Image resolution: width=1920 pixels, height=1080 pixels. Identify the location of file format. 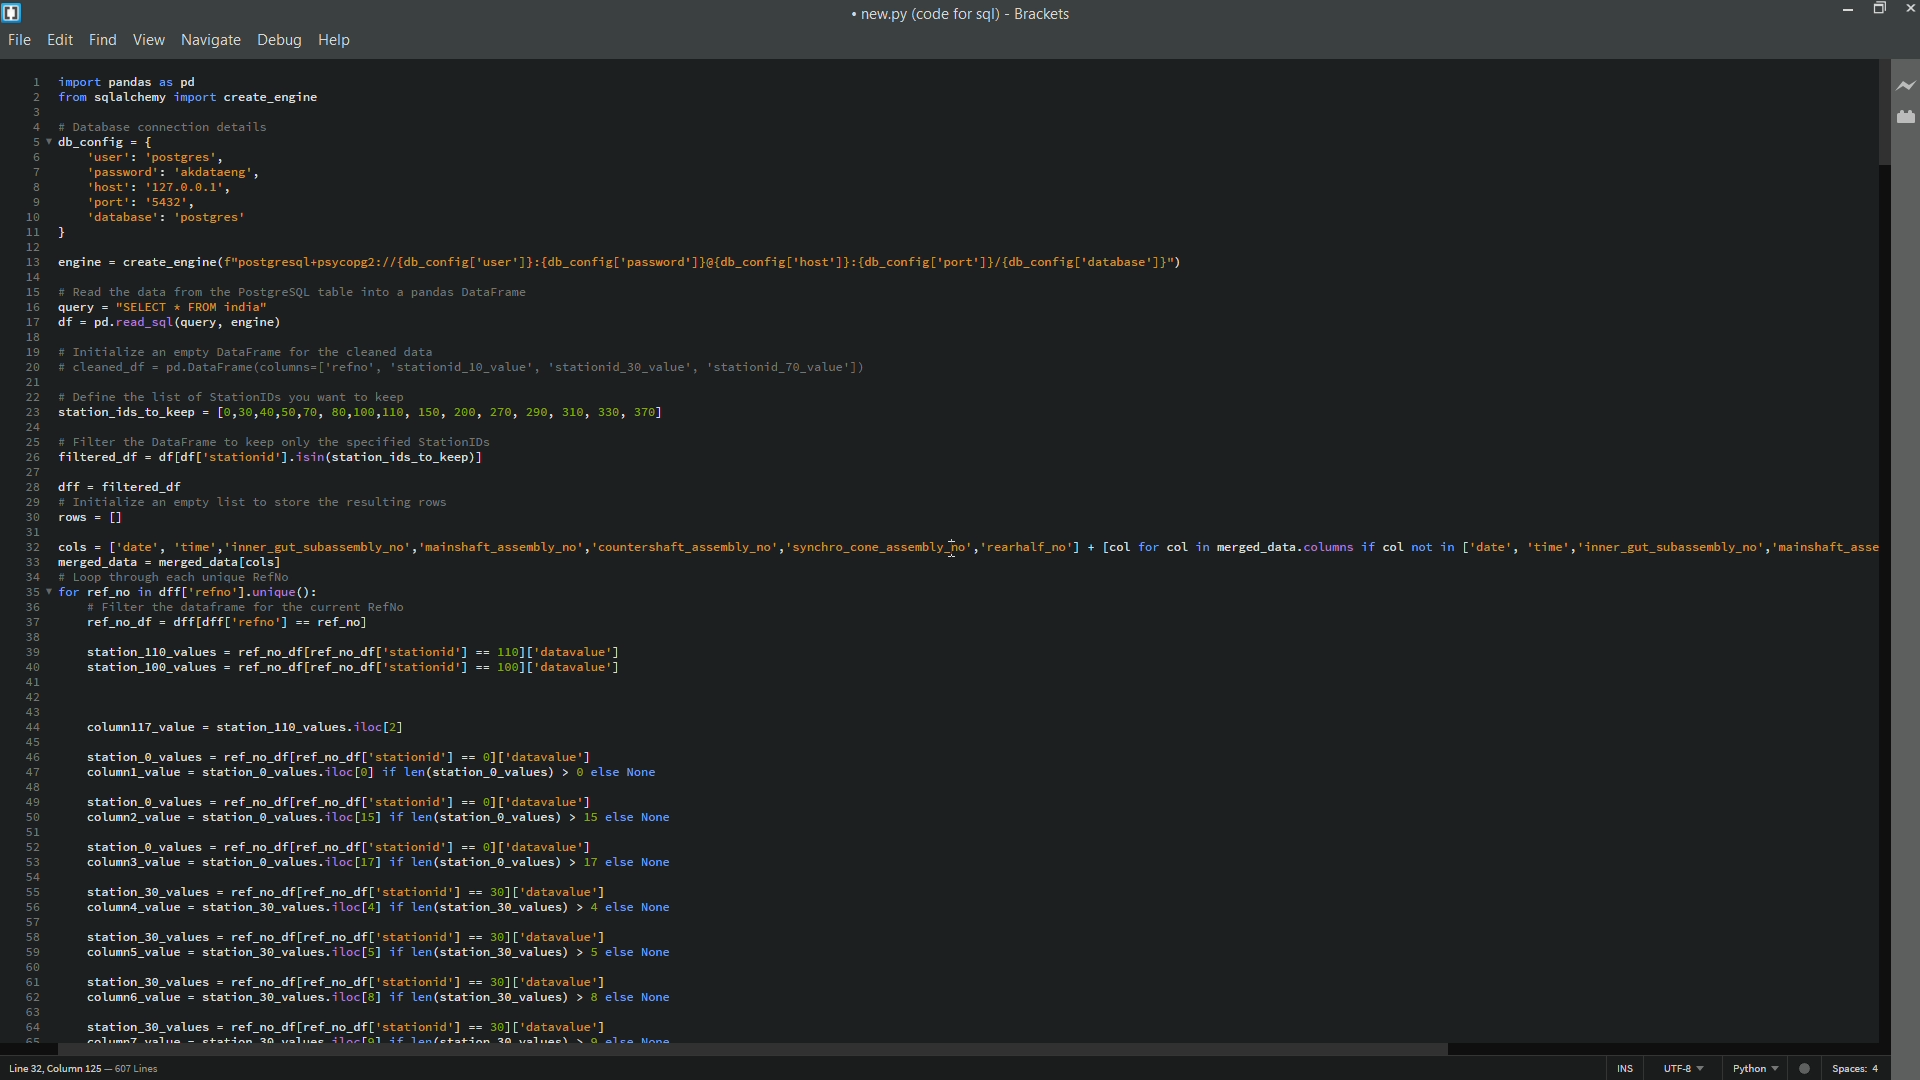
(1752, 1069).